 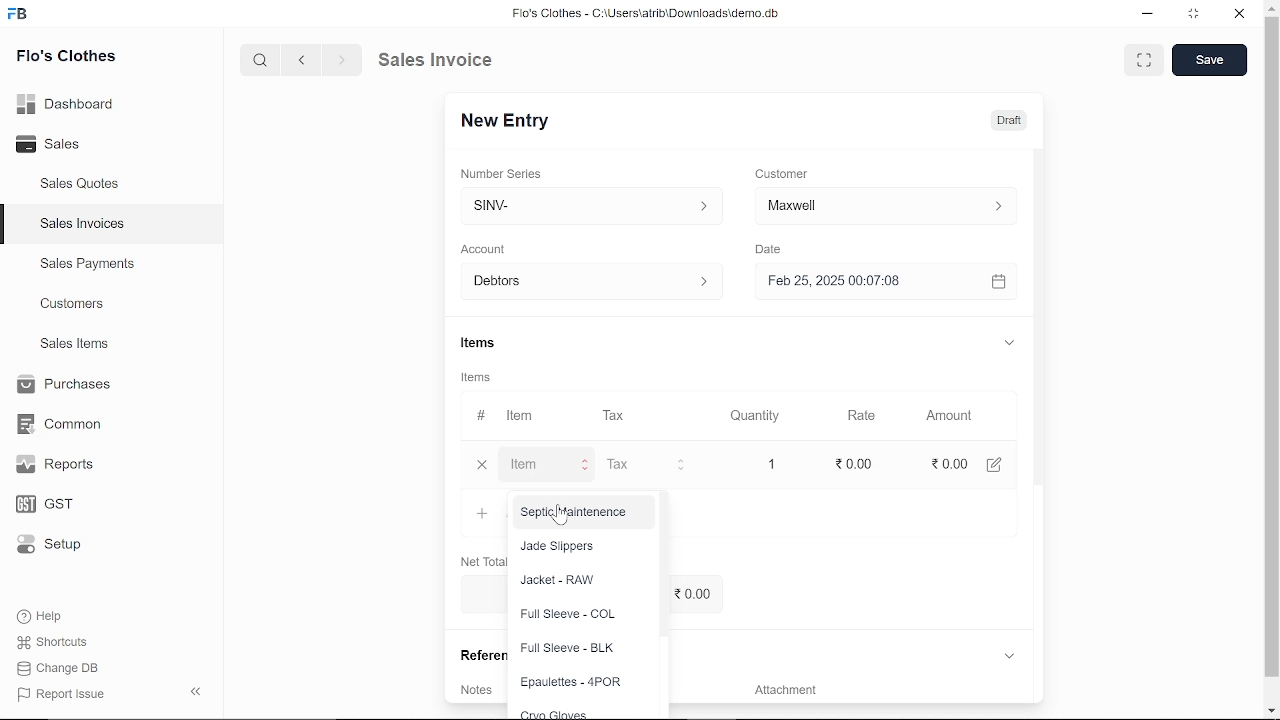 I want to click on Reports, so click(x=60, y=465).